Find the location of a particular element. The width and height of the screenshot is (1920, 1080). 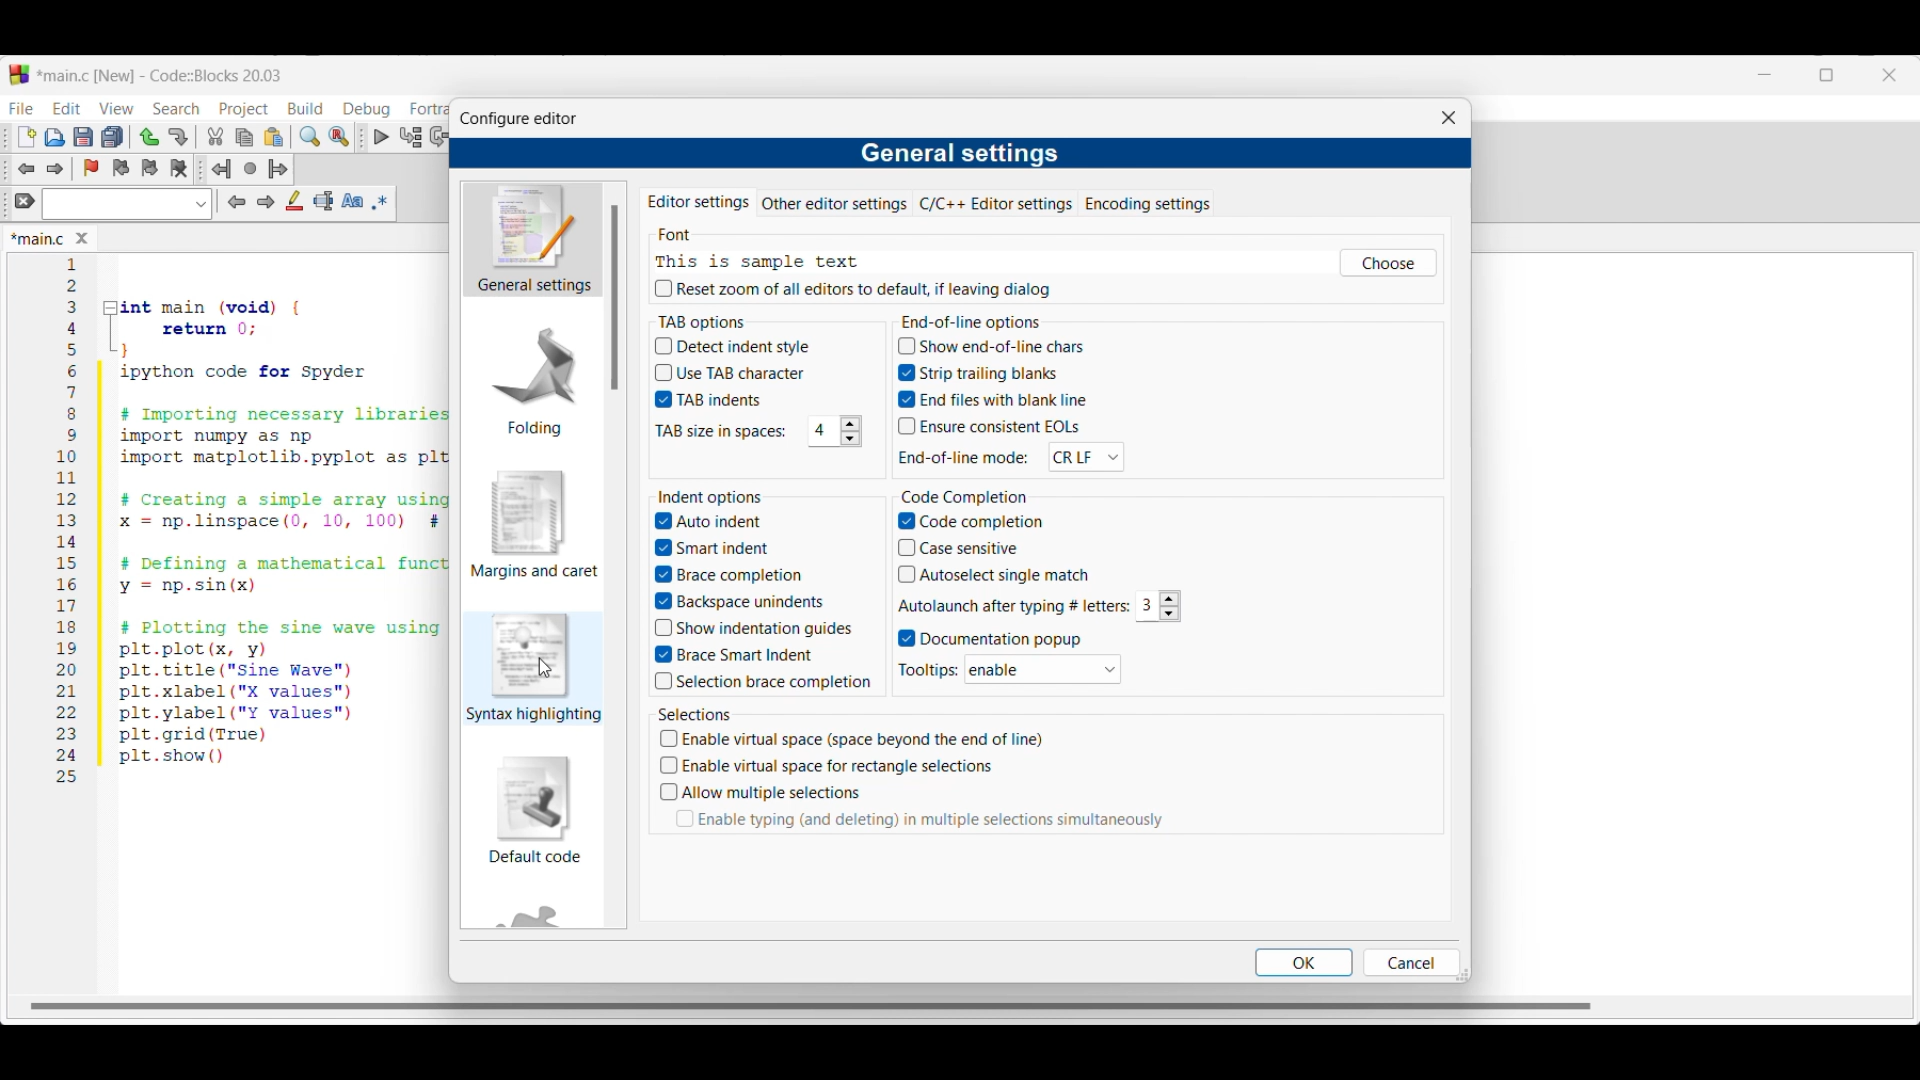

Previous bookmark is located at coordinates (120, 168).